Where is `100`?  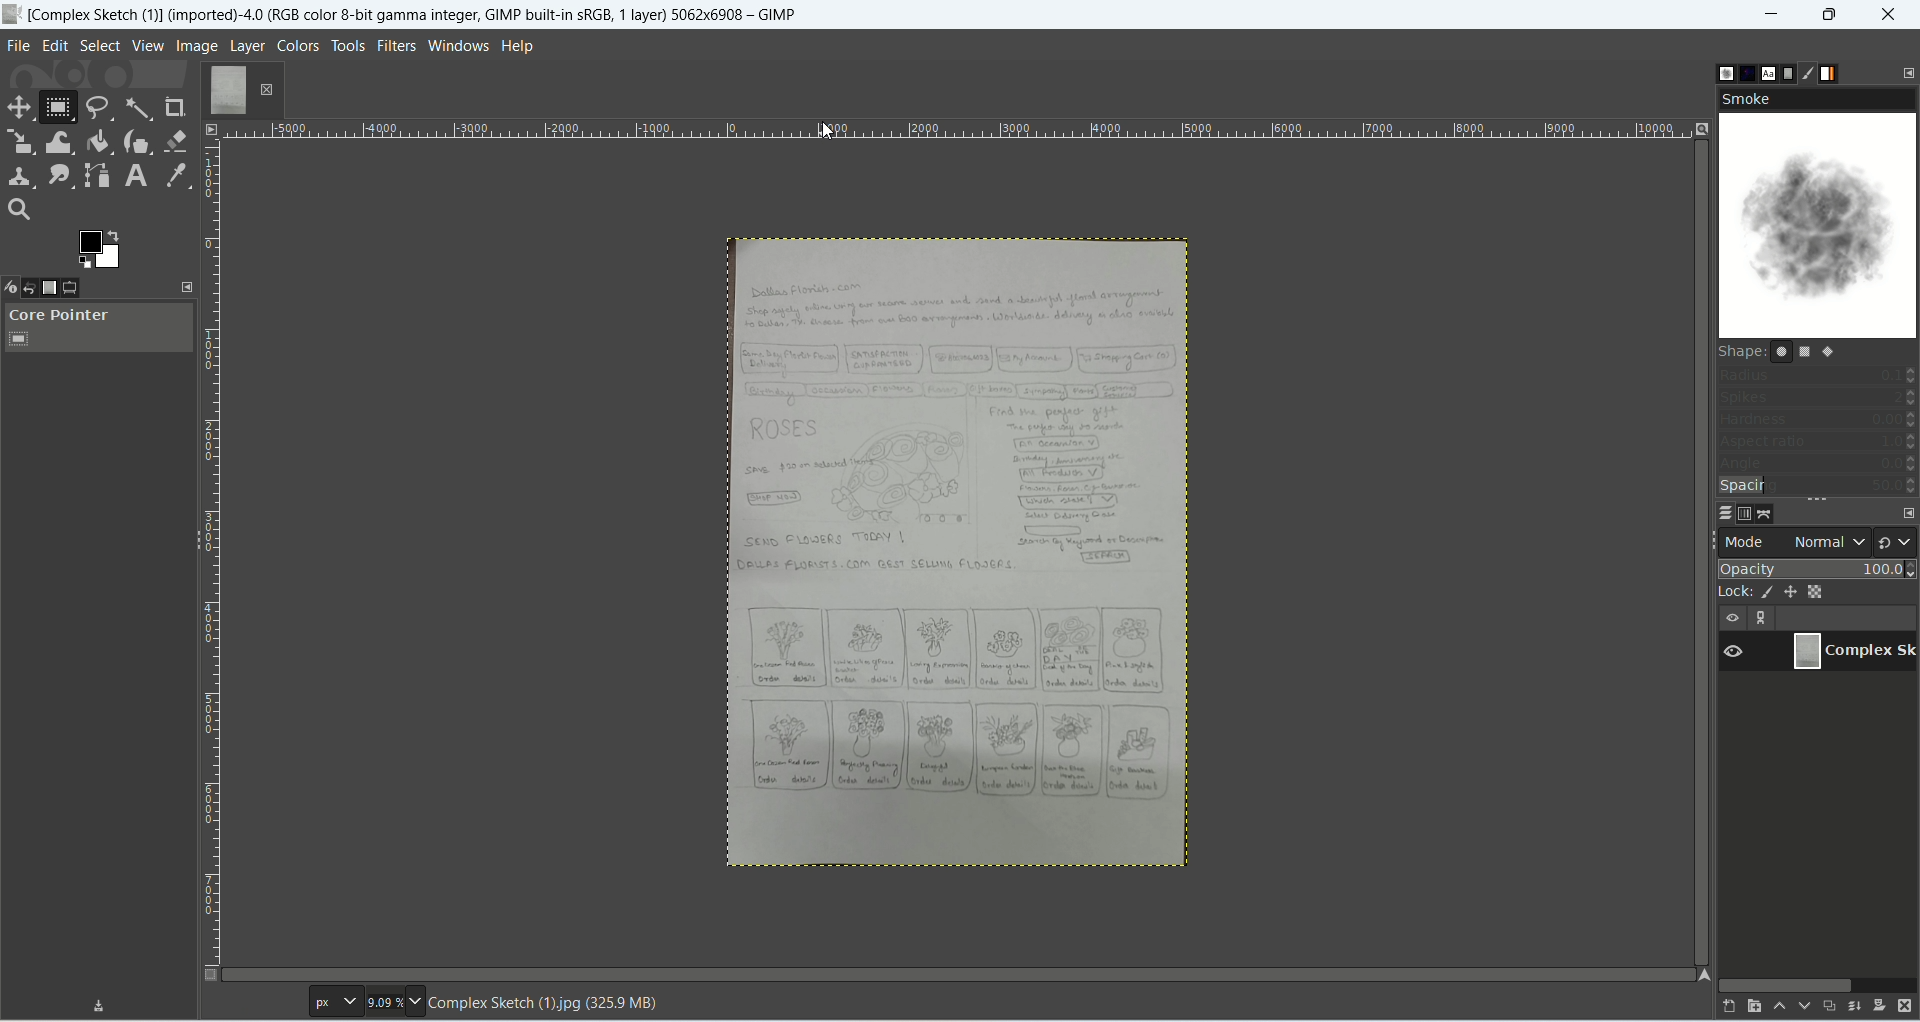
100 is located at coordinates (1881, 570).